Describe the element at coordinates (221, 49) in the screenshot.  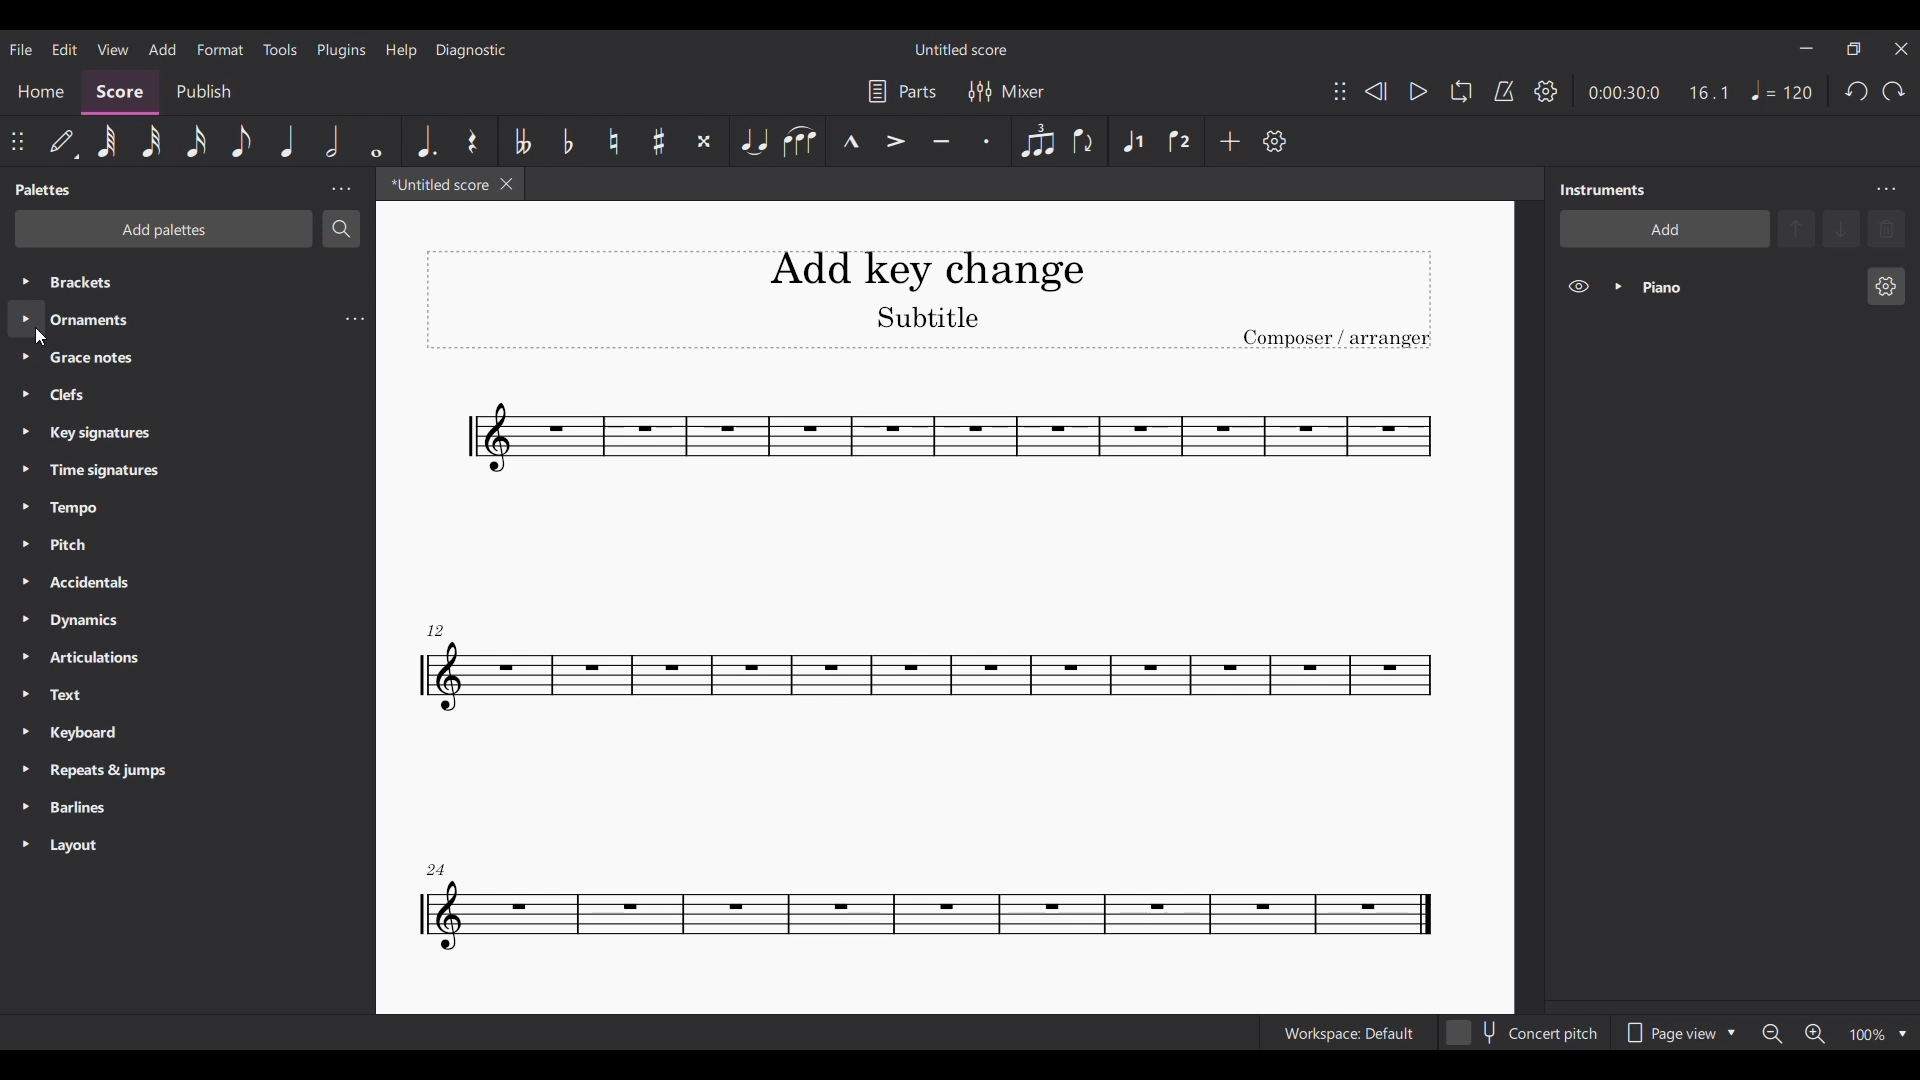
I see `Format menu` at that location.